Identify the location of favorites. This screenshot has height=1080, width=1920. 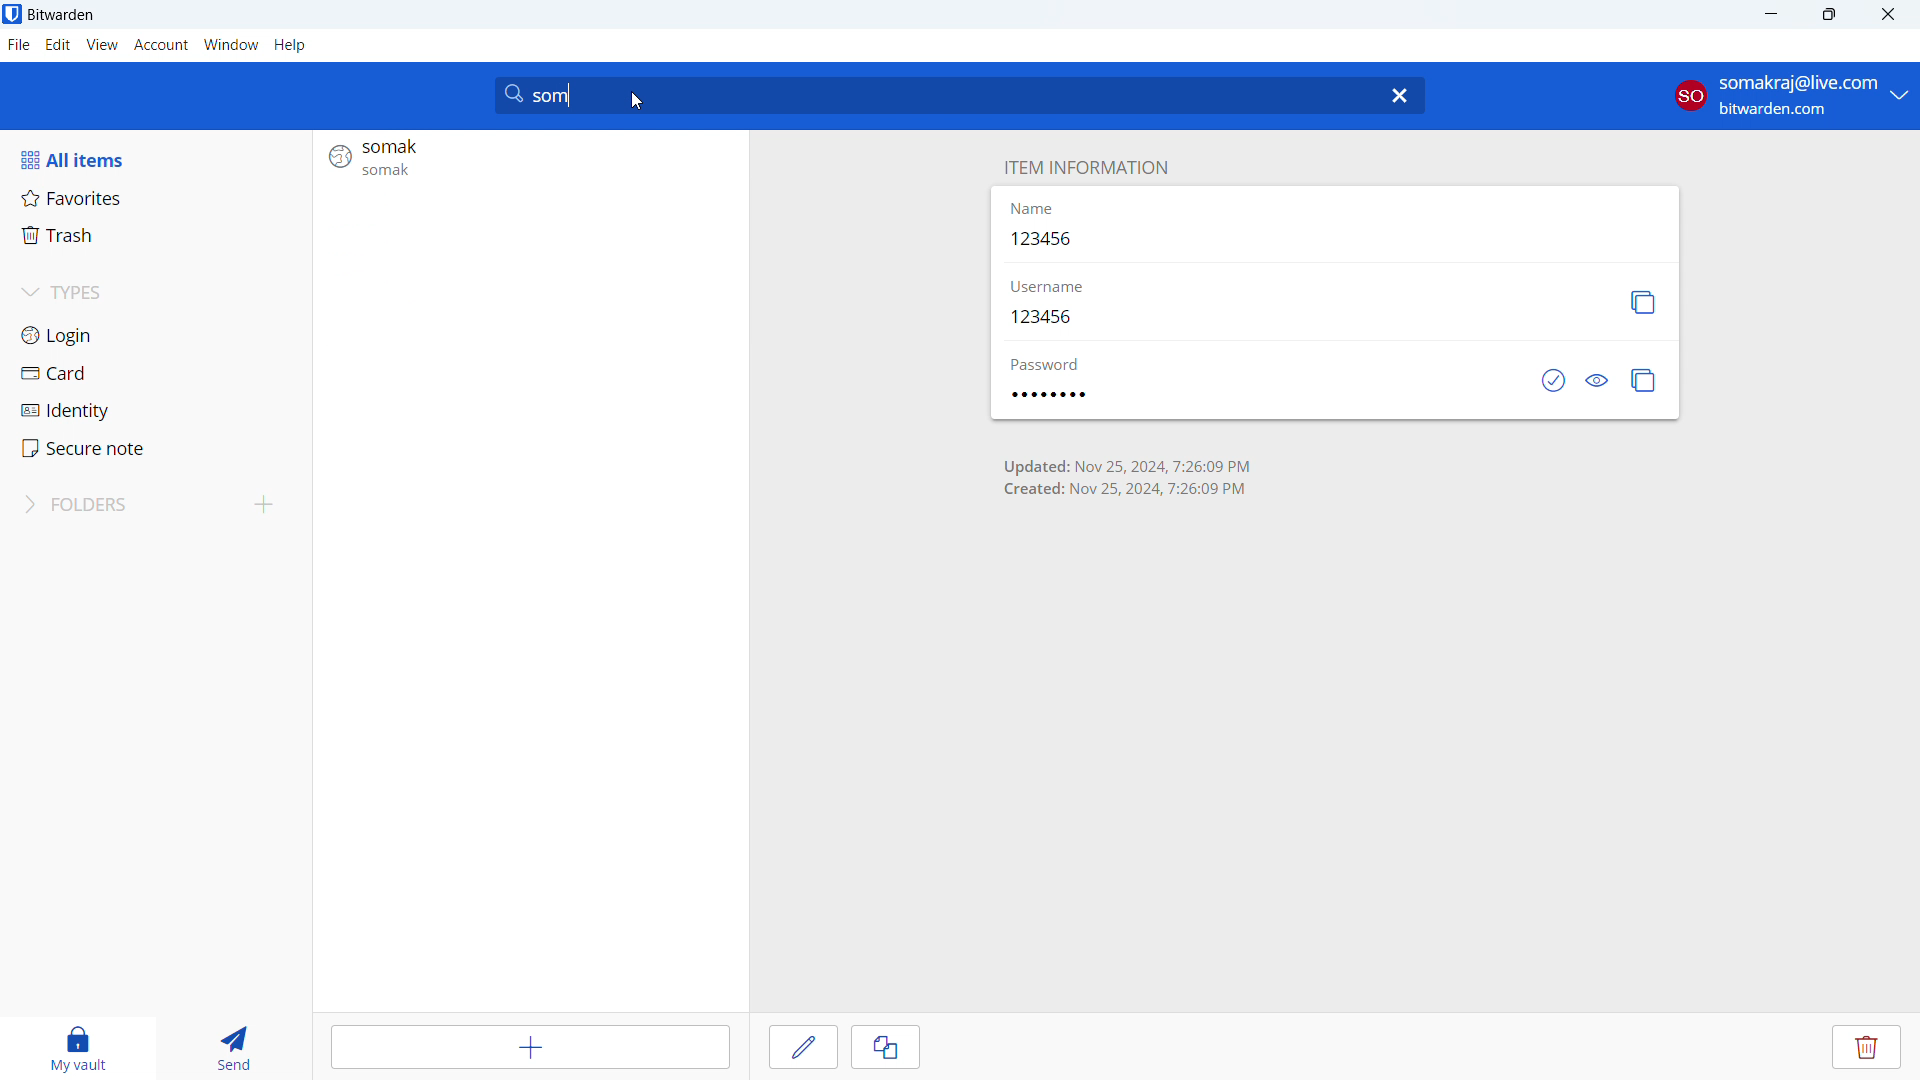
(152, 197).